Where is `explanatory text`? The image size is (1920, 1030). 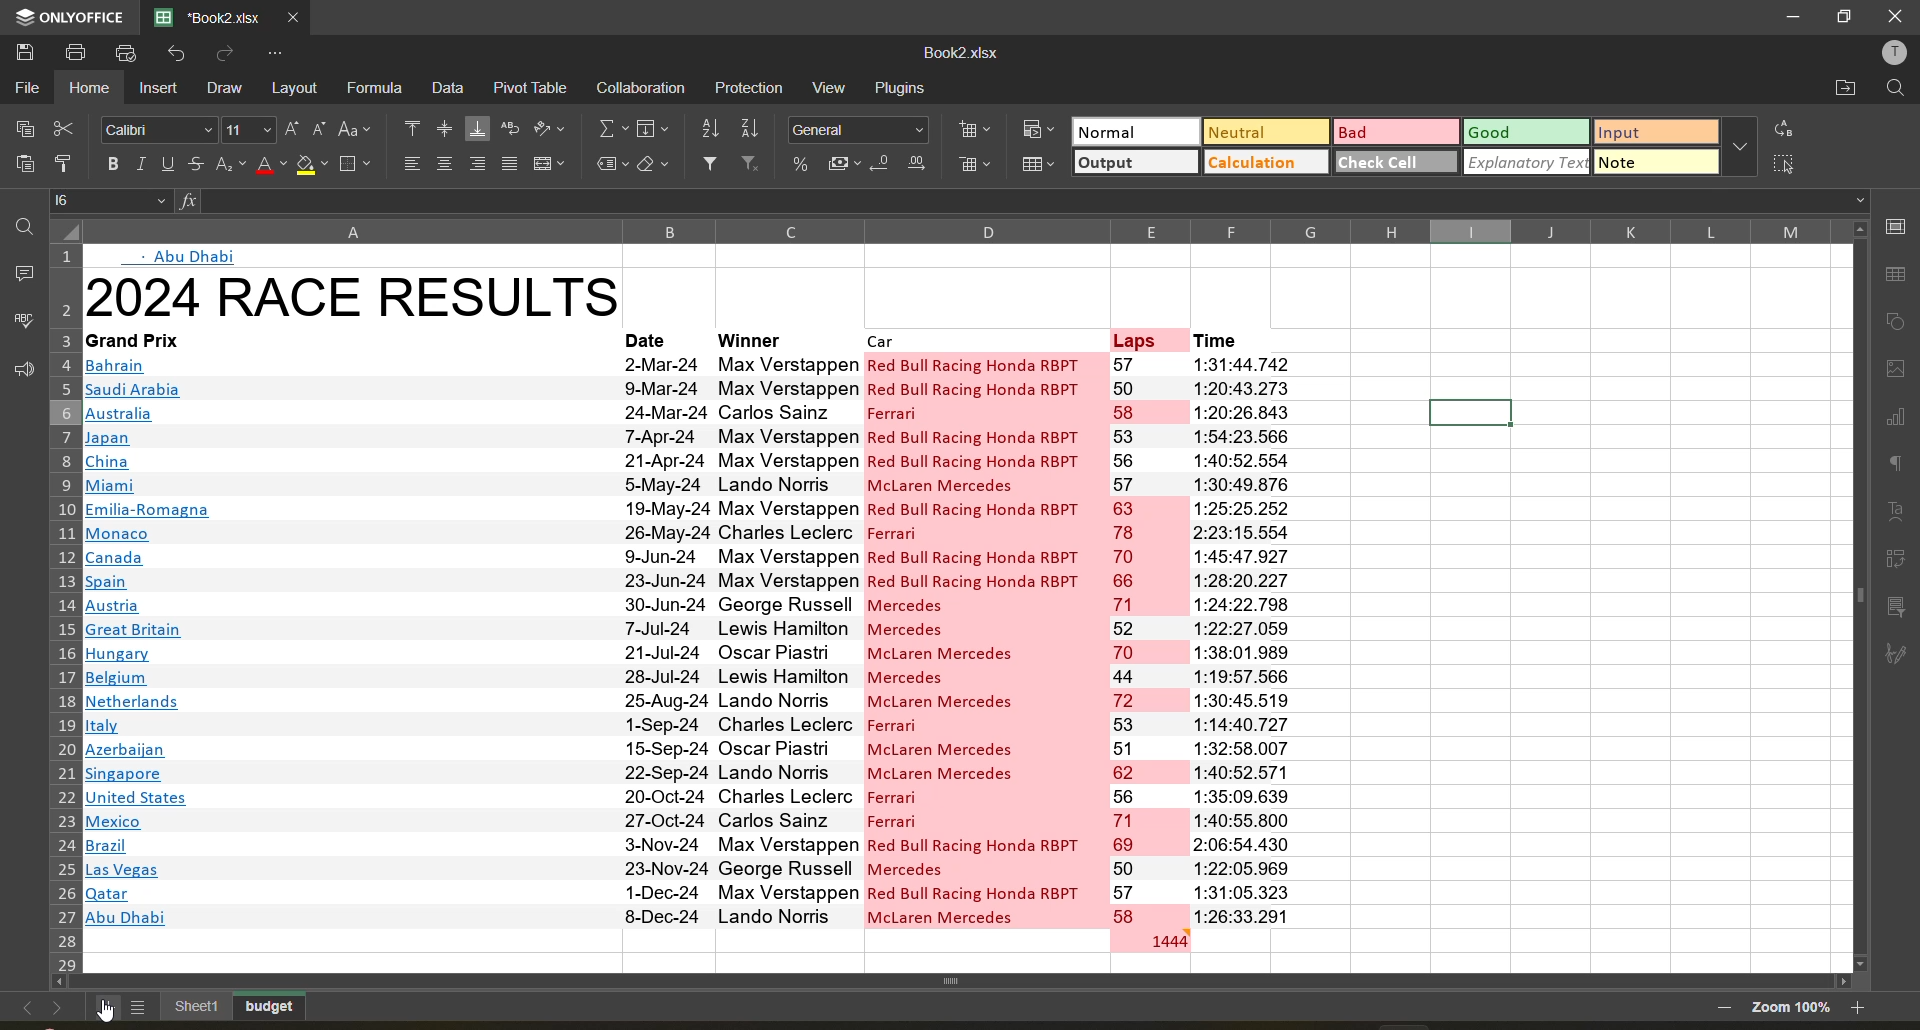 explanatory text is located at coordinates (1526, 163).